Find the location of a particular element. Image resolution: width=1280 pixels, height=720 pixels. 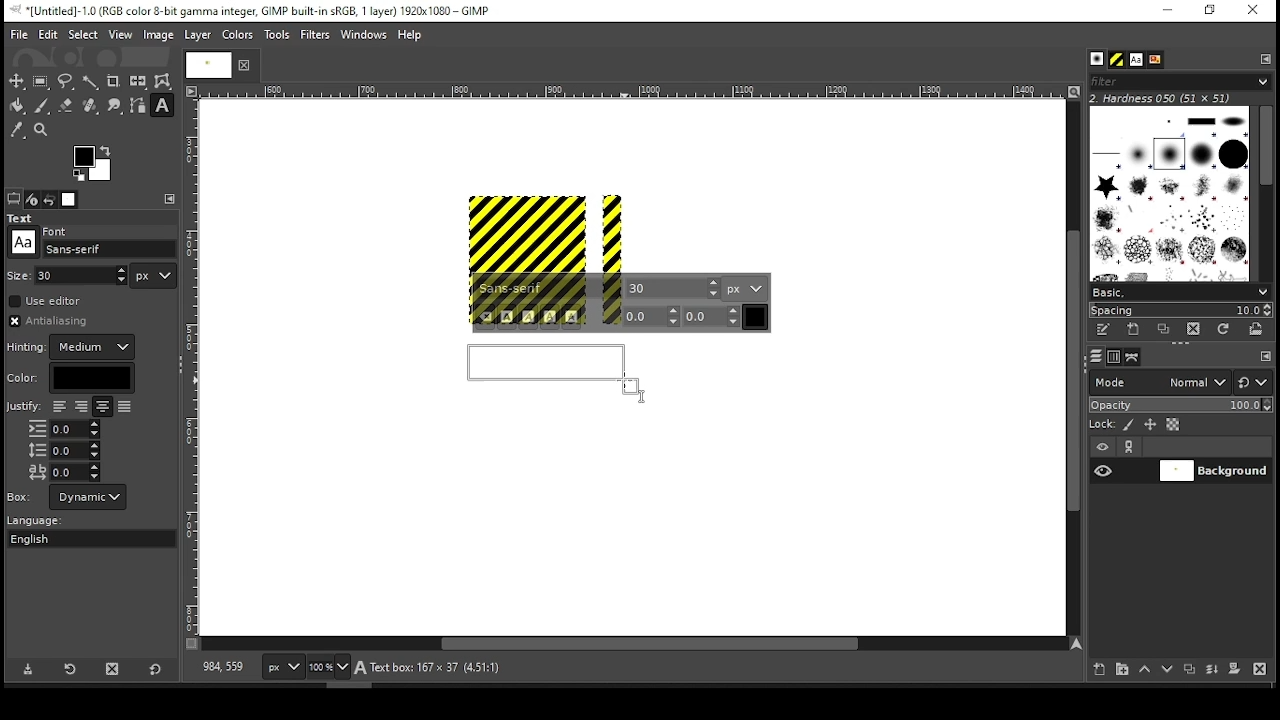

undo history is located at coordinates (51, 200).